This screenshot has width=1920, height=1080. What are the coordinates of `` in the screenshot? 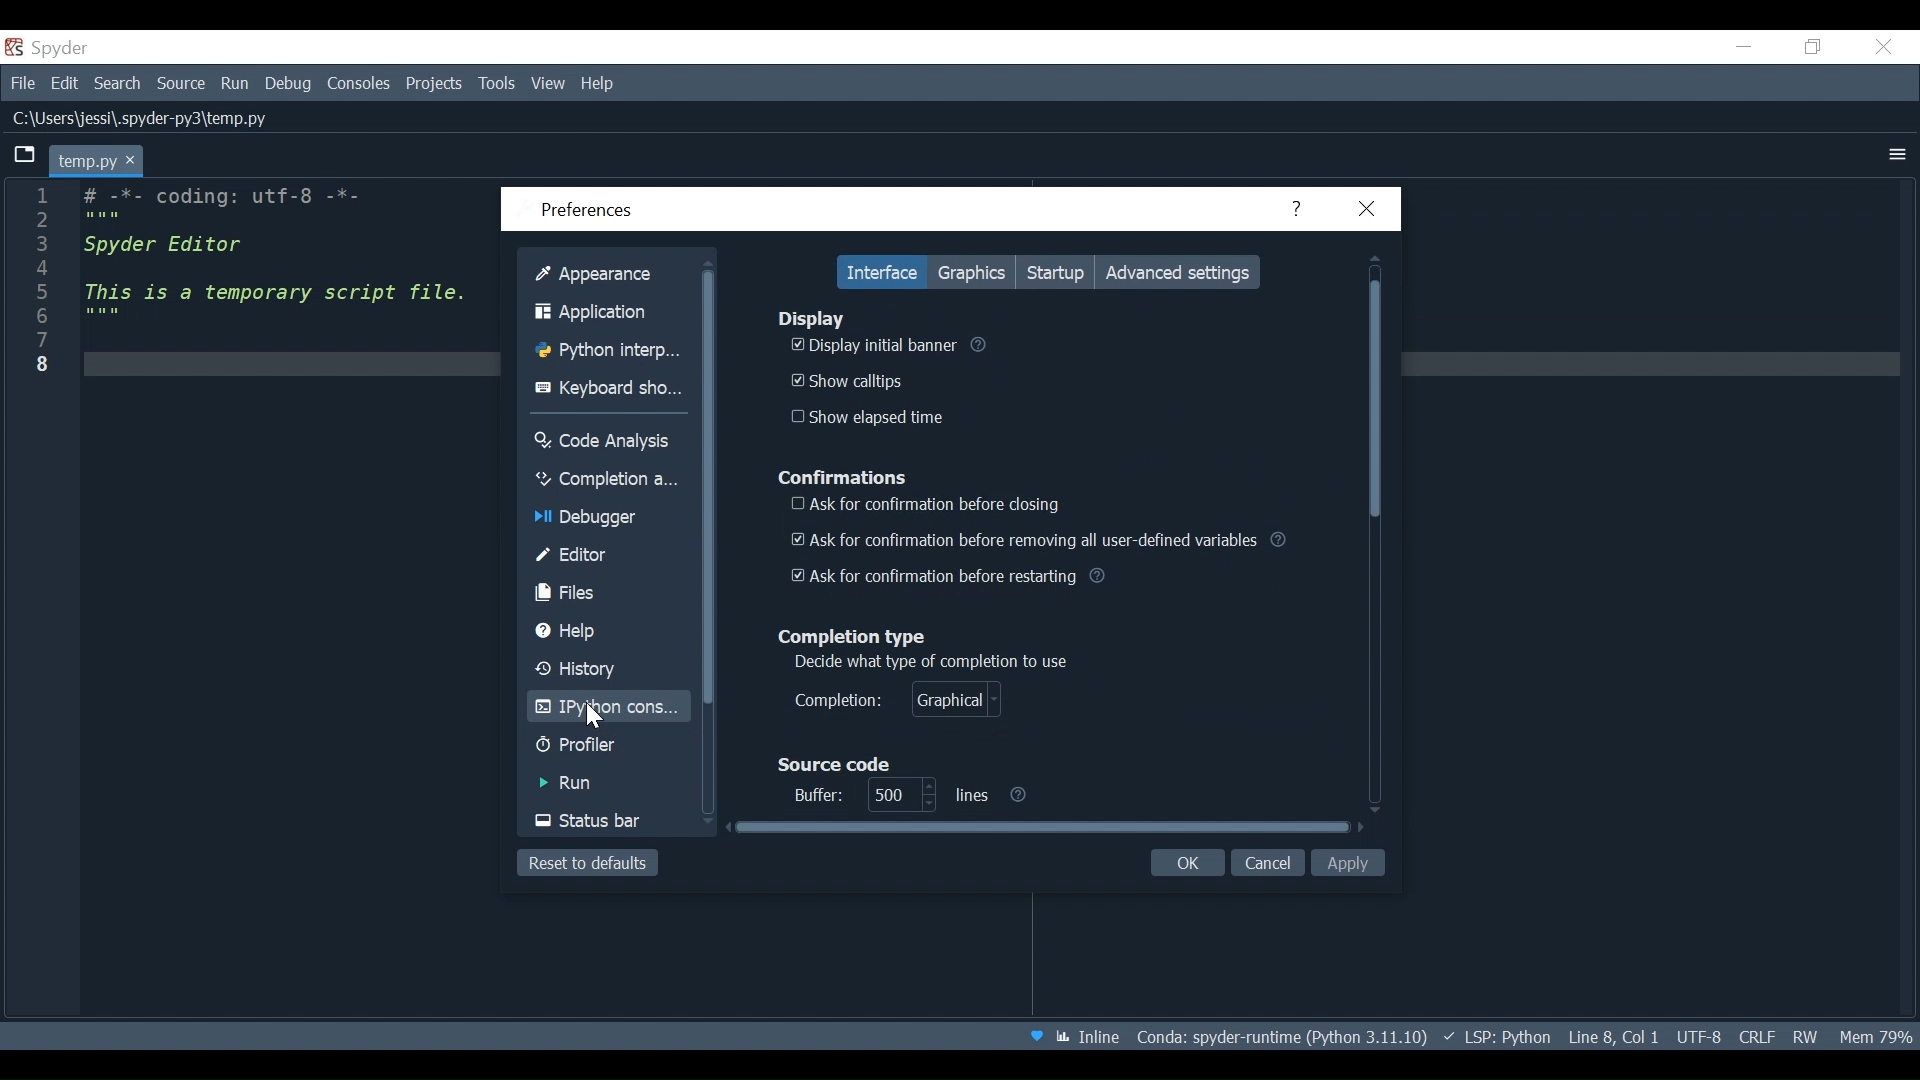 It's located at (279, 277).